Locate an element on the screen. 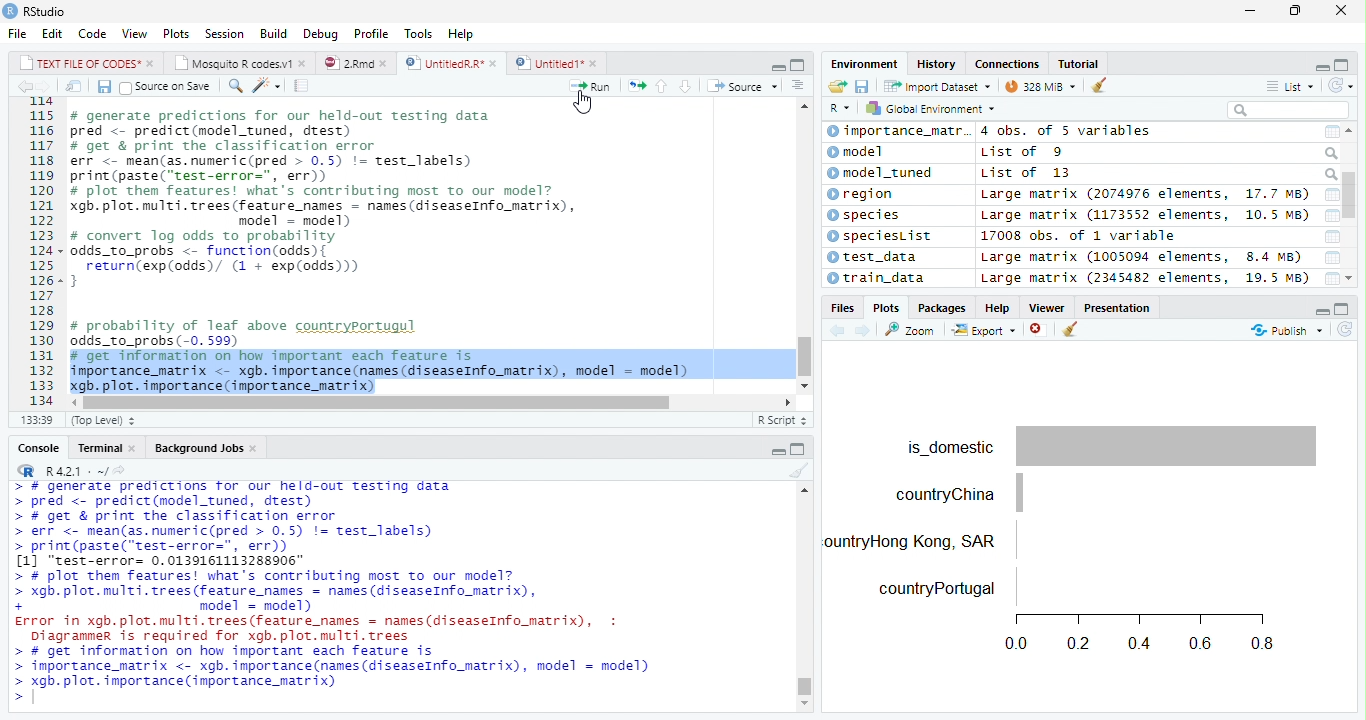 This screenshot has height=720, width=1366. Help is located at coordinates (995, 307).